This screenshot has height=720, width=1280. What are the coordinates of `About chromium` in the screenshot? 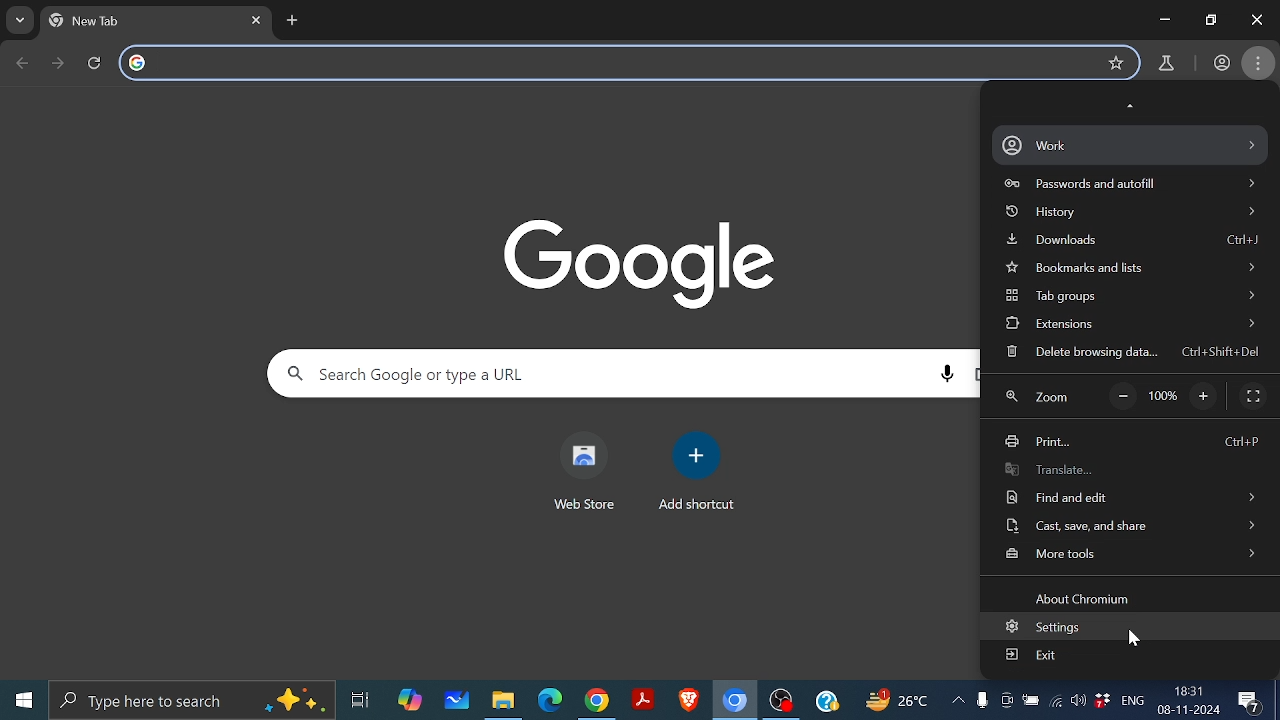 It's located at (1078, 598).